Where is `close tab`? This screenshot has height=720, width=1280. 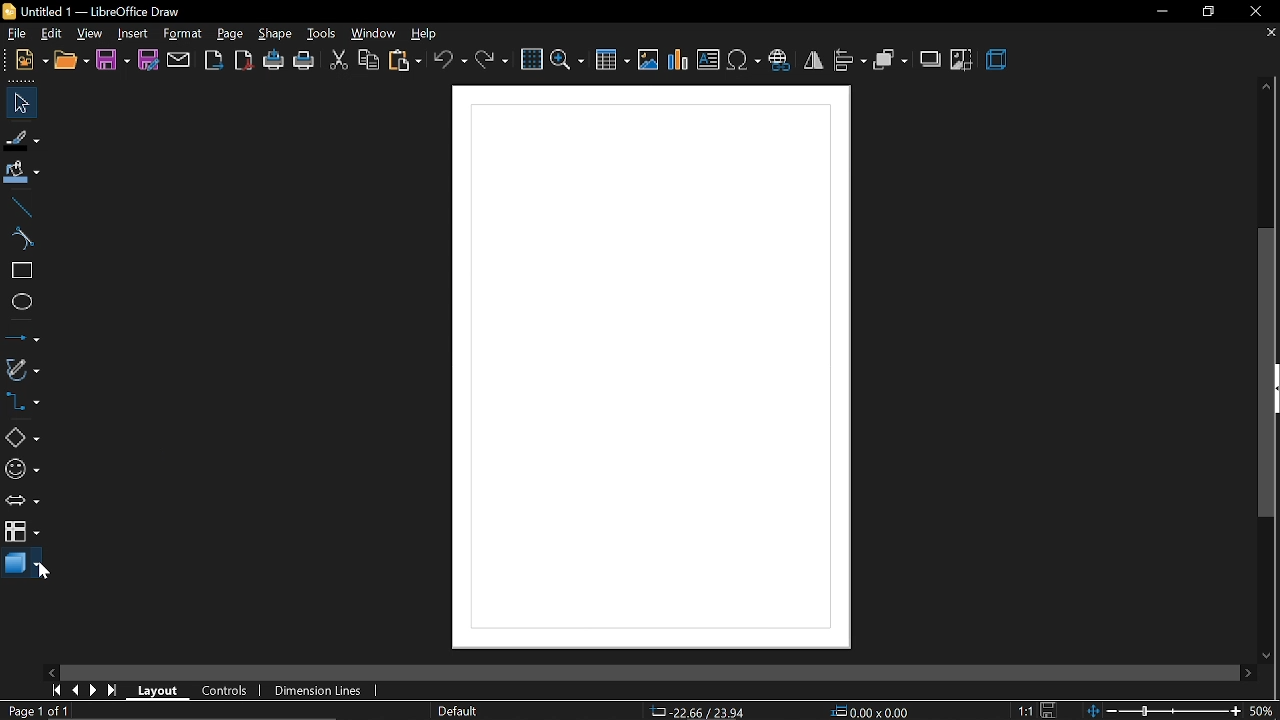
close tab is located at coordinates (1268, 33).